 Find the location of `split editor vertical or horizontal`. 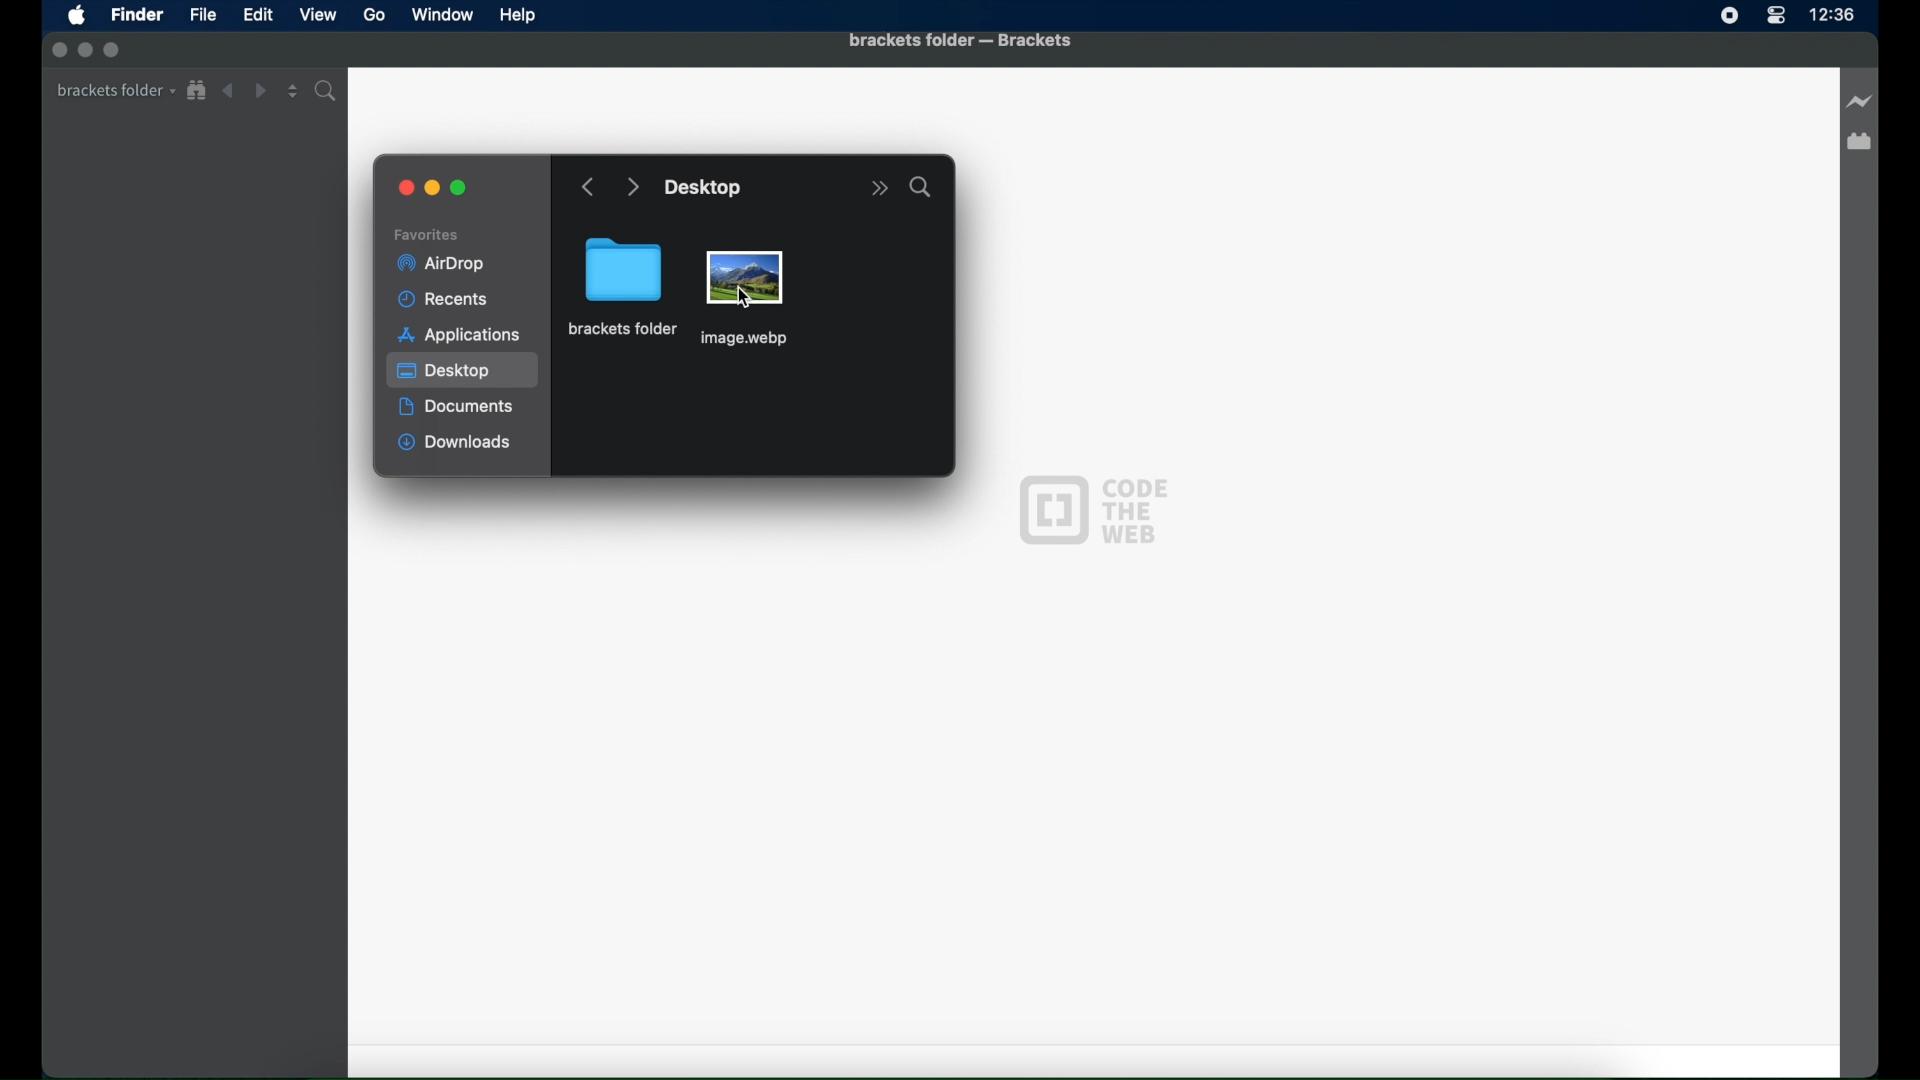

split editor vertical or horizontal is located at coordinates (293, 91).